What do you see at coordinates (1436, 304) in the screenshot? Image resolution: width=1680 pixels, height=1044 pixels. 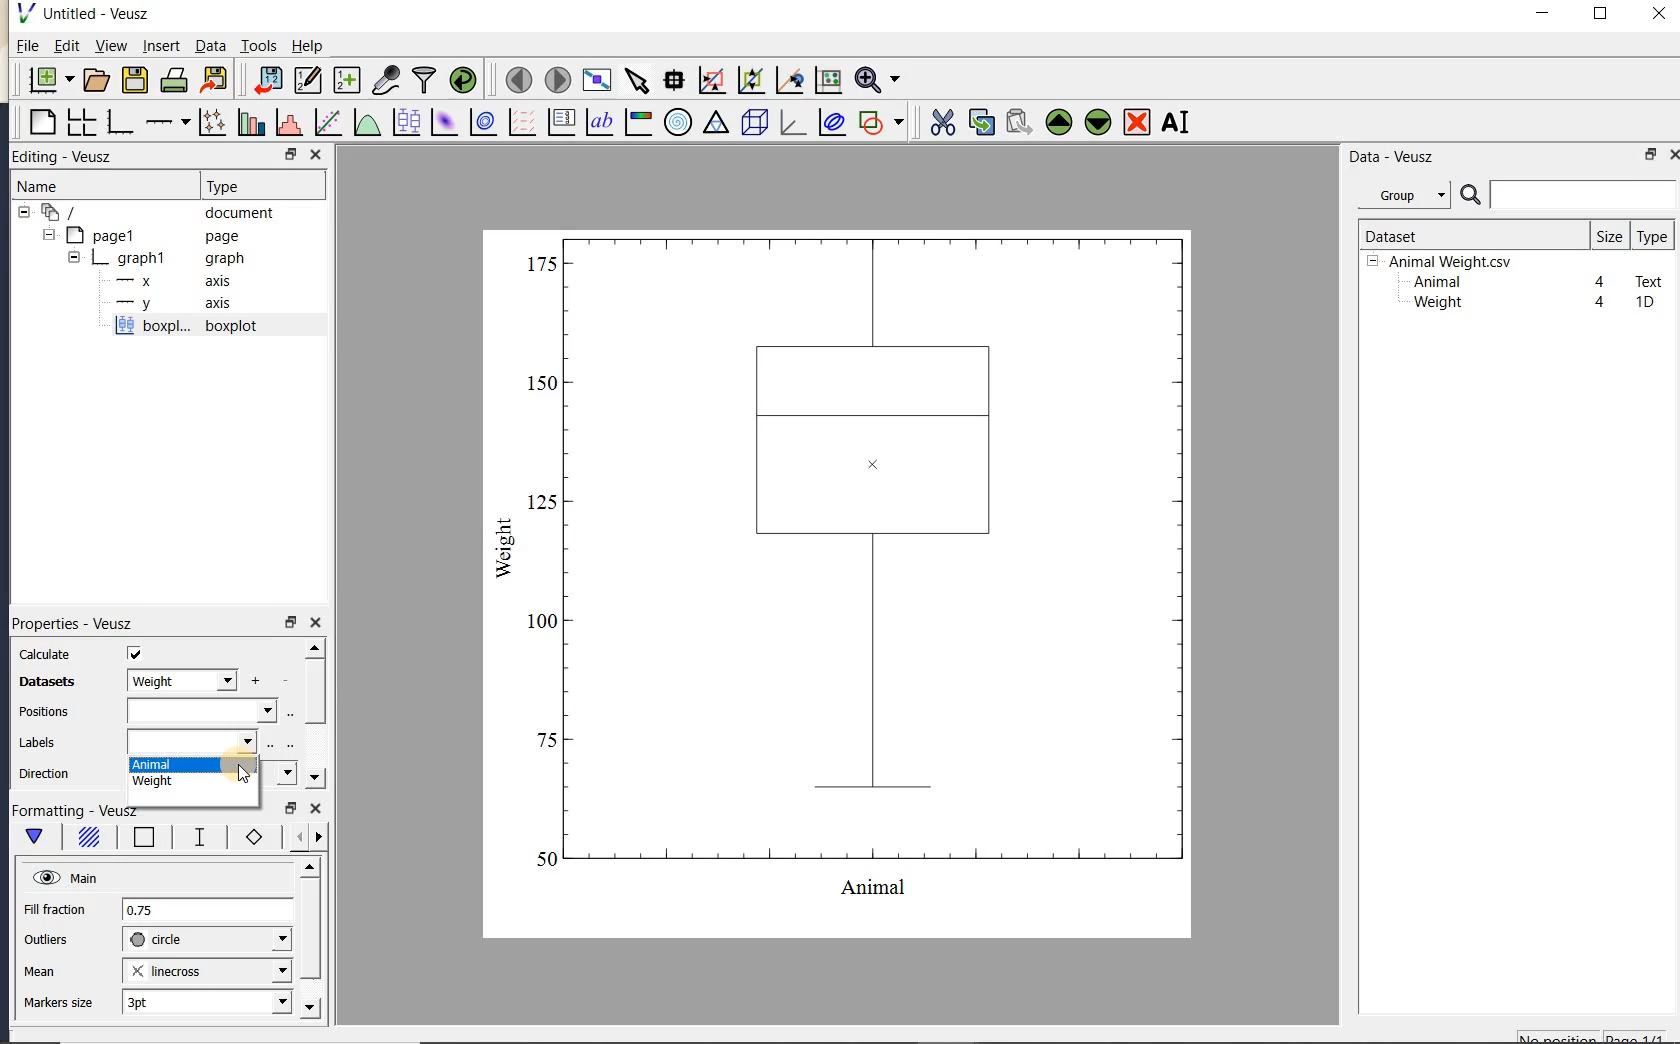 I see `Weight` at bounding box center [1436, 304].